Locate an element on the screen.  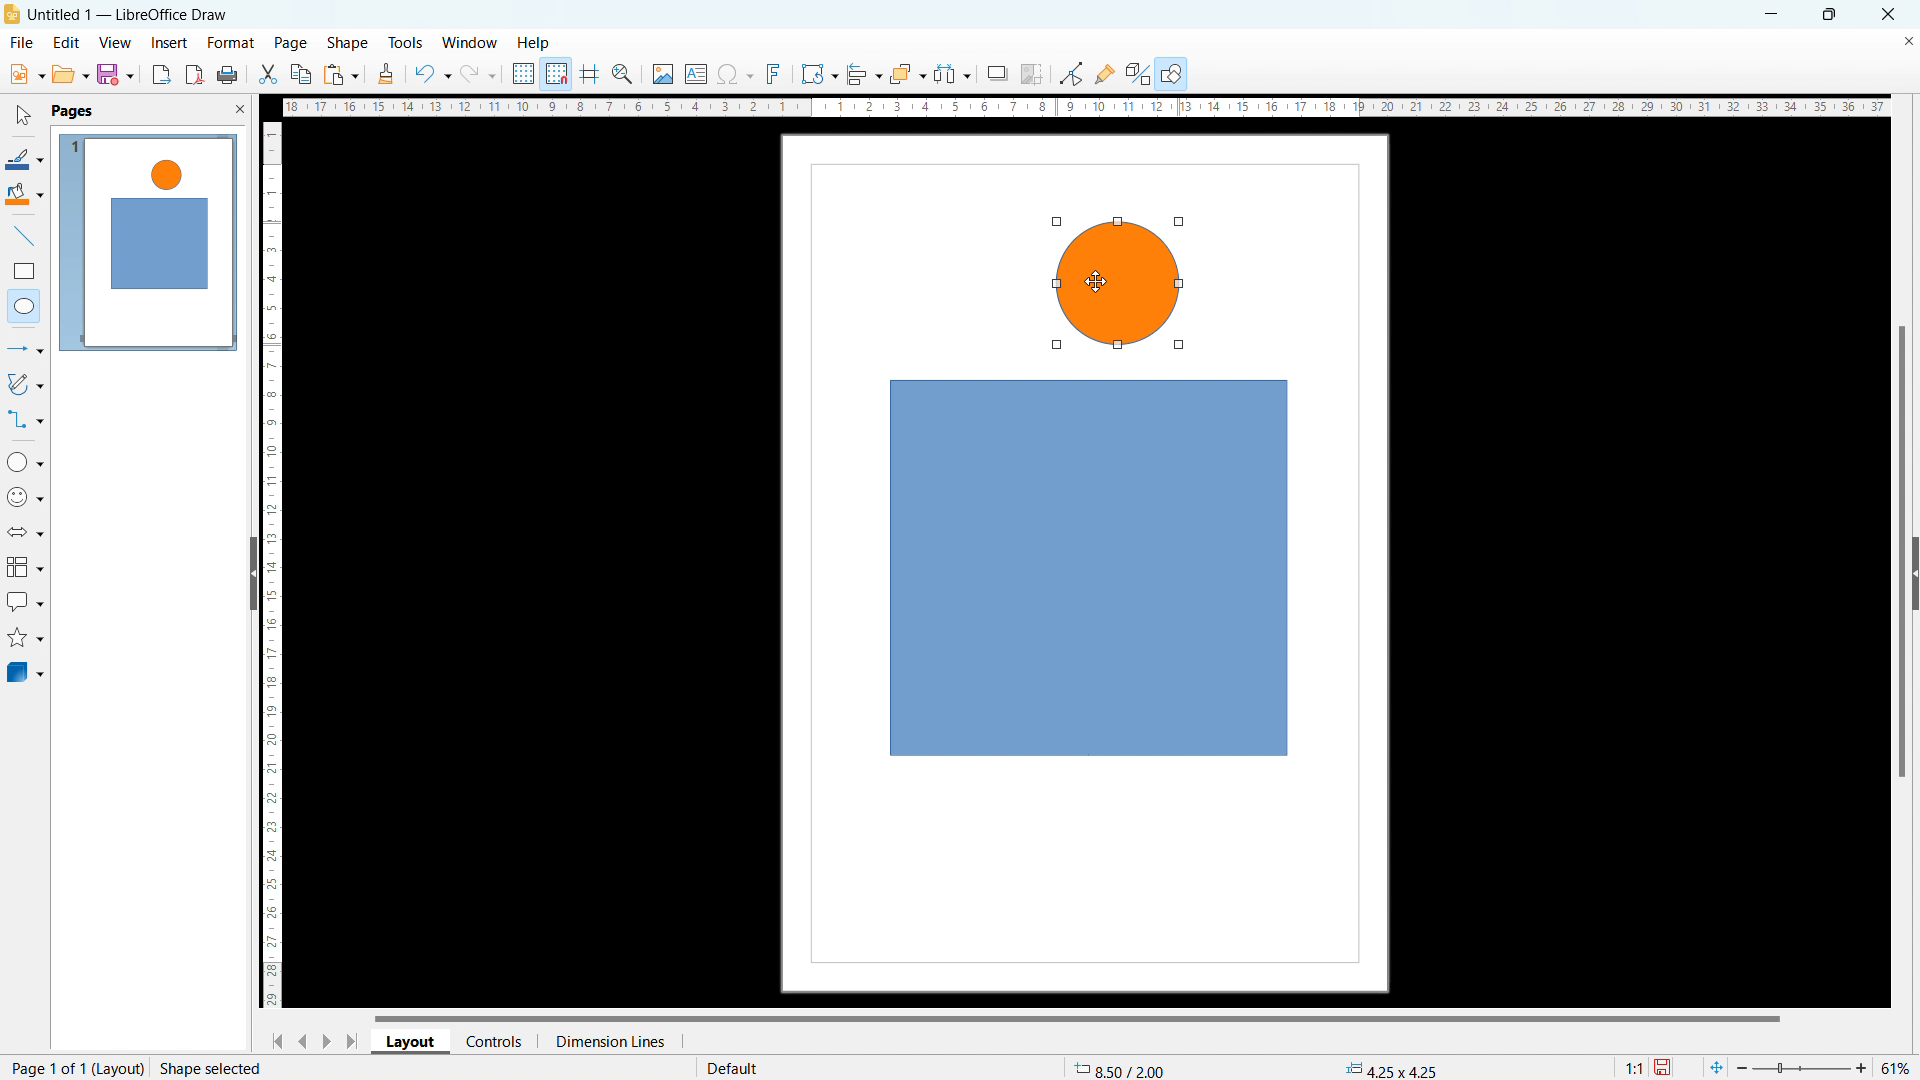
callout shapes is located at coordinates (26, 602).